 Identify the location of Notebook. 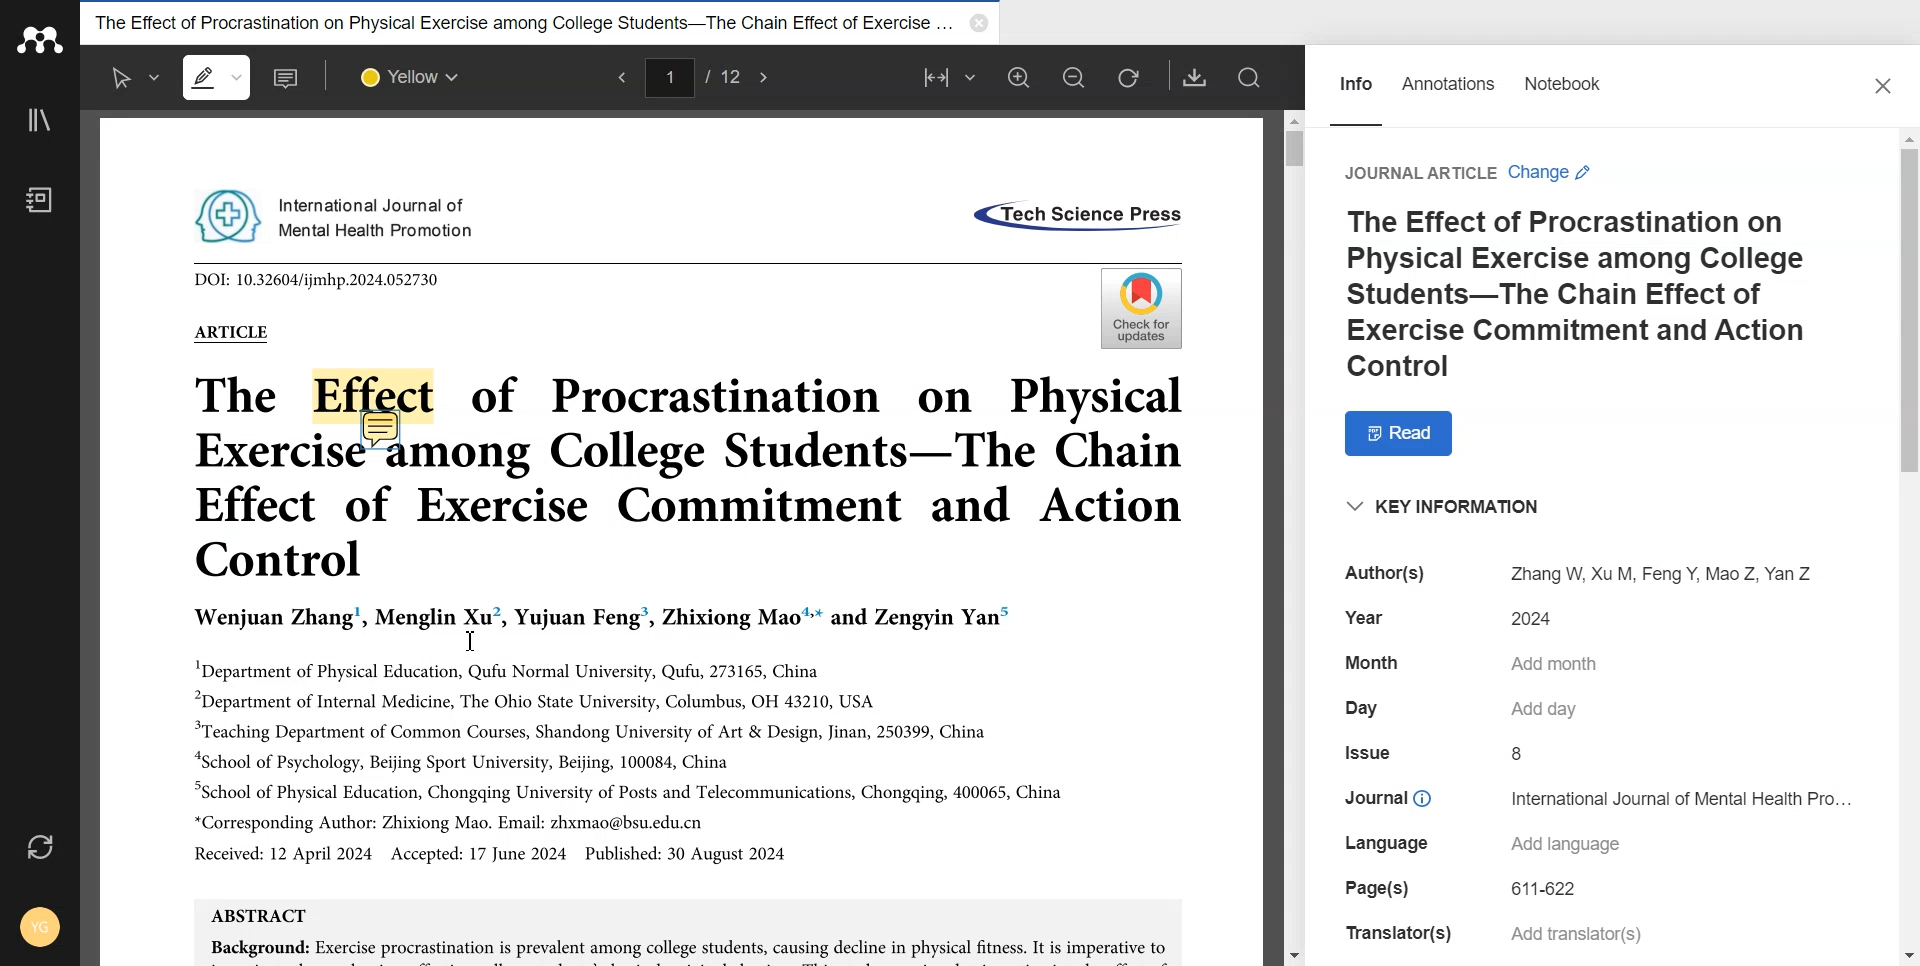
(1566, 88).